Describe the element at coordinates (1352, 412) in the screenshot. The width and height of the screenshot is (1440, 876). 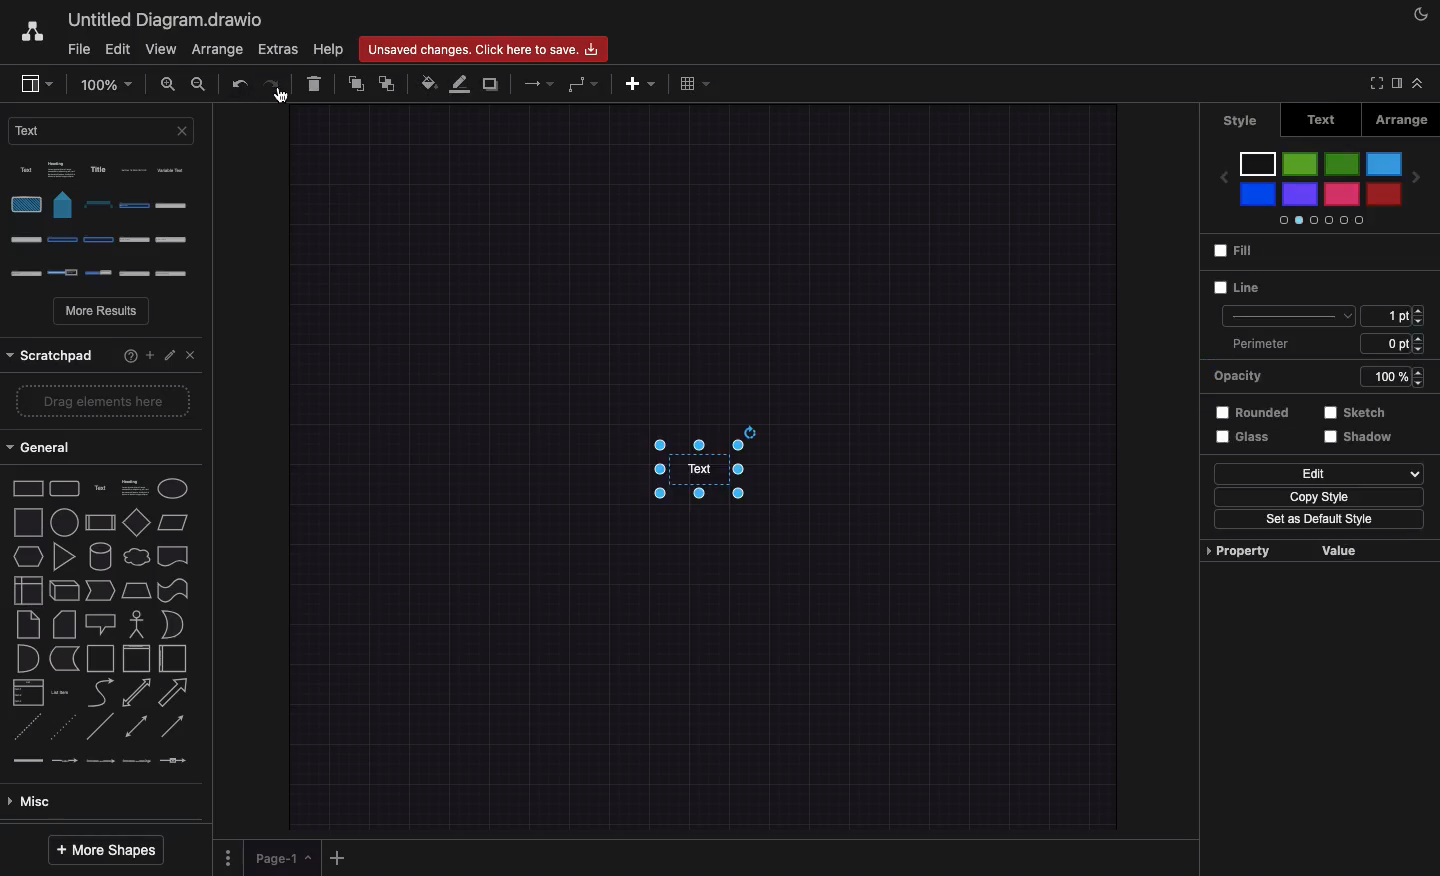
I see `Skecth` at that location.